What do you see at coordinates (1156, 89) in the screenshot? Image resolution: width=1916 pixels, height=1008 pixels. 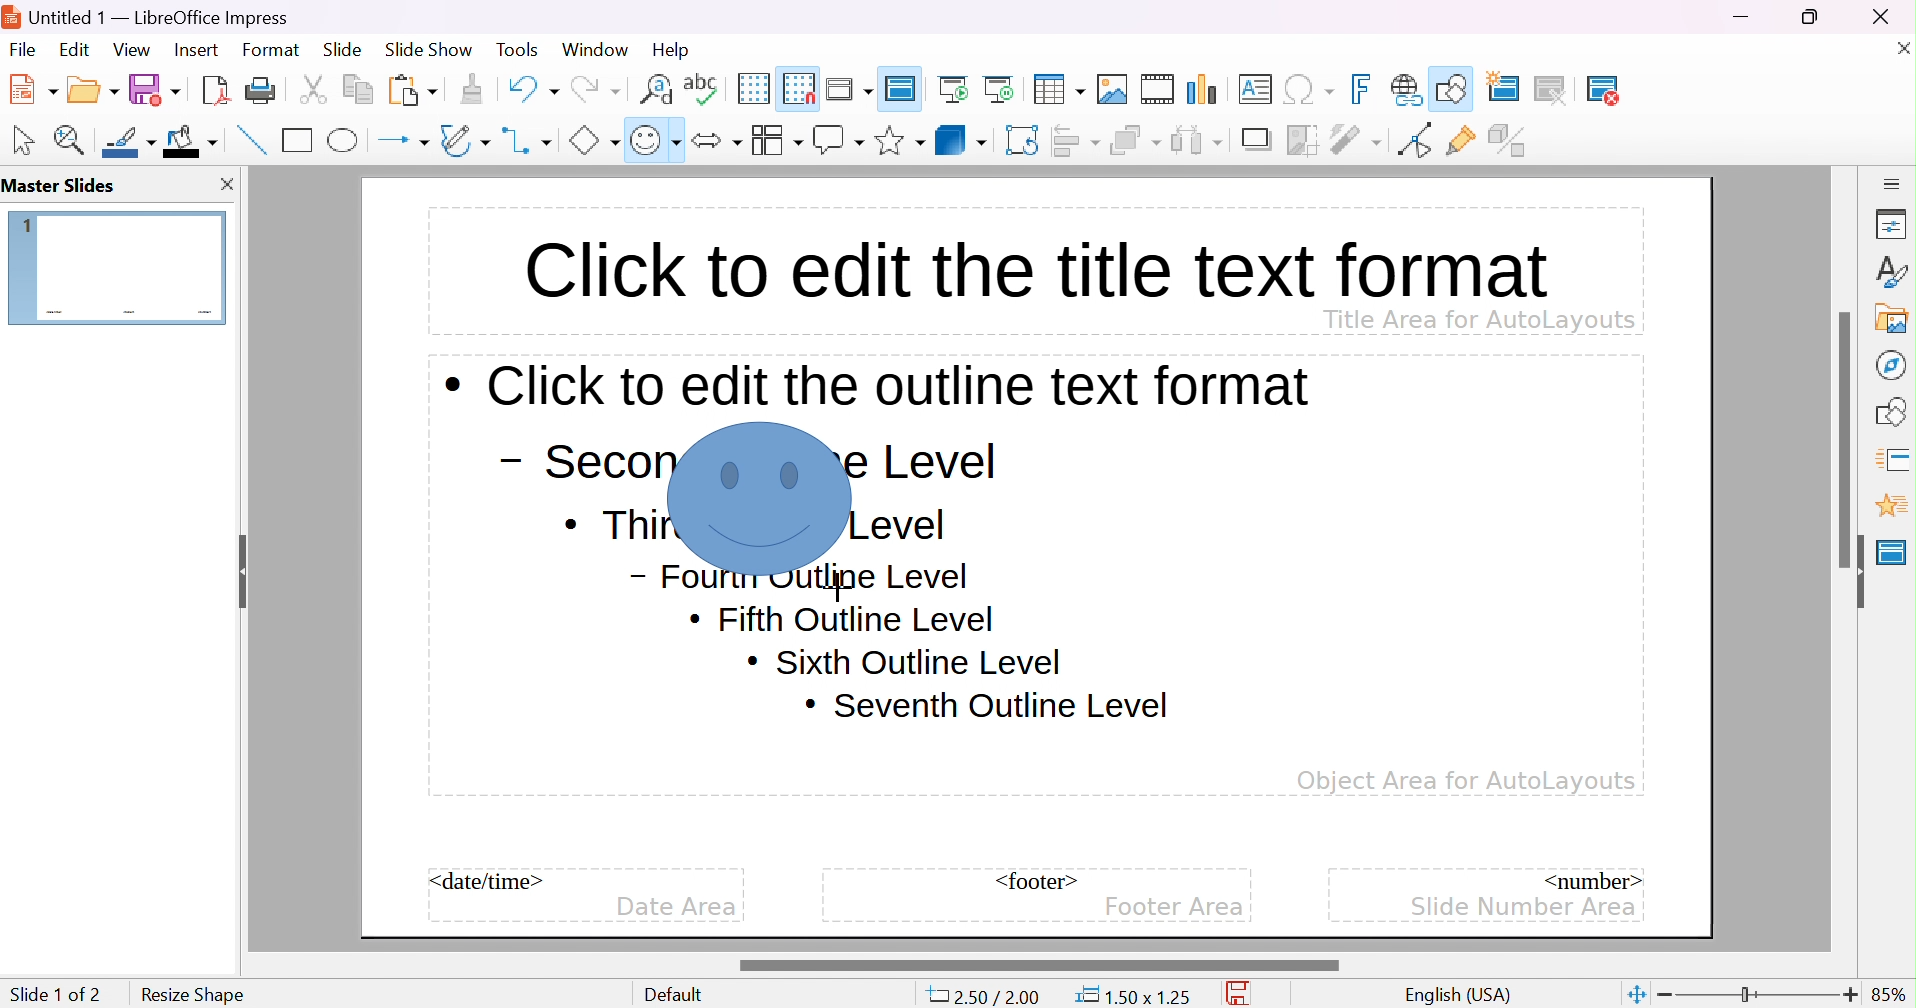 I see `insert audio or video` at bounding box center [1156, 89].